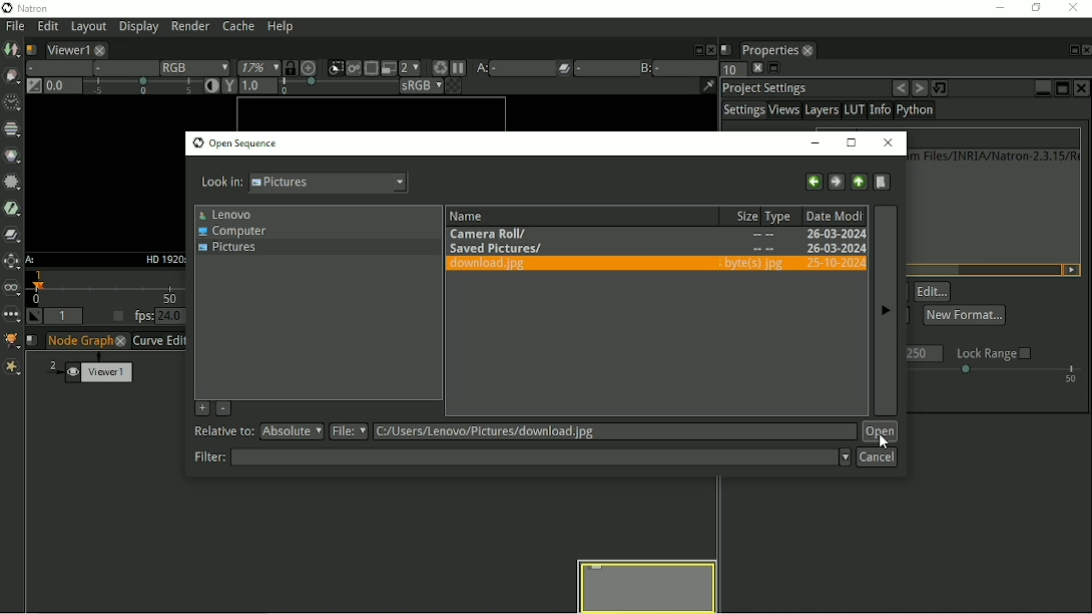 The width and height of the screenshot is (1092, 614). Describe the element at coordinates (1083, 88) in the screenshot. I see `Close` at that location.